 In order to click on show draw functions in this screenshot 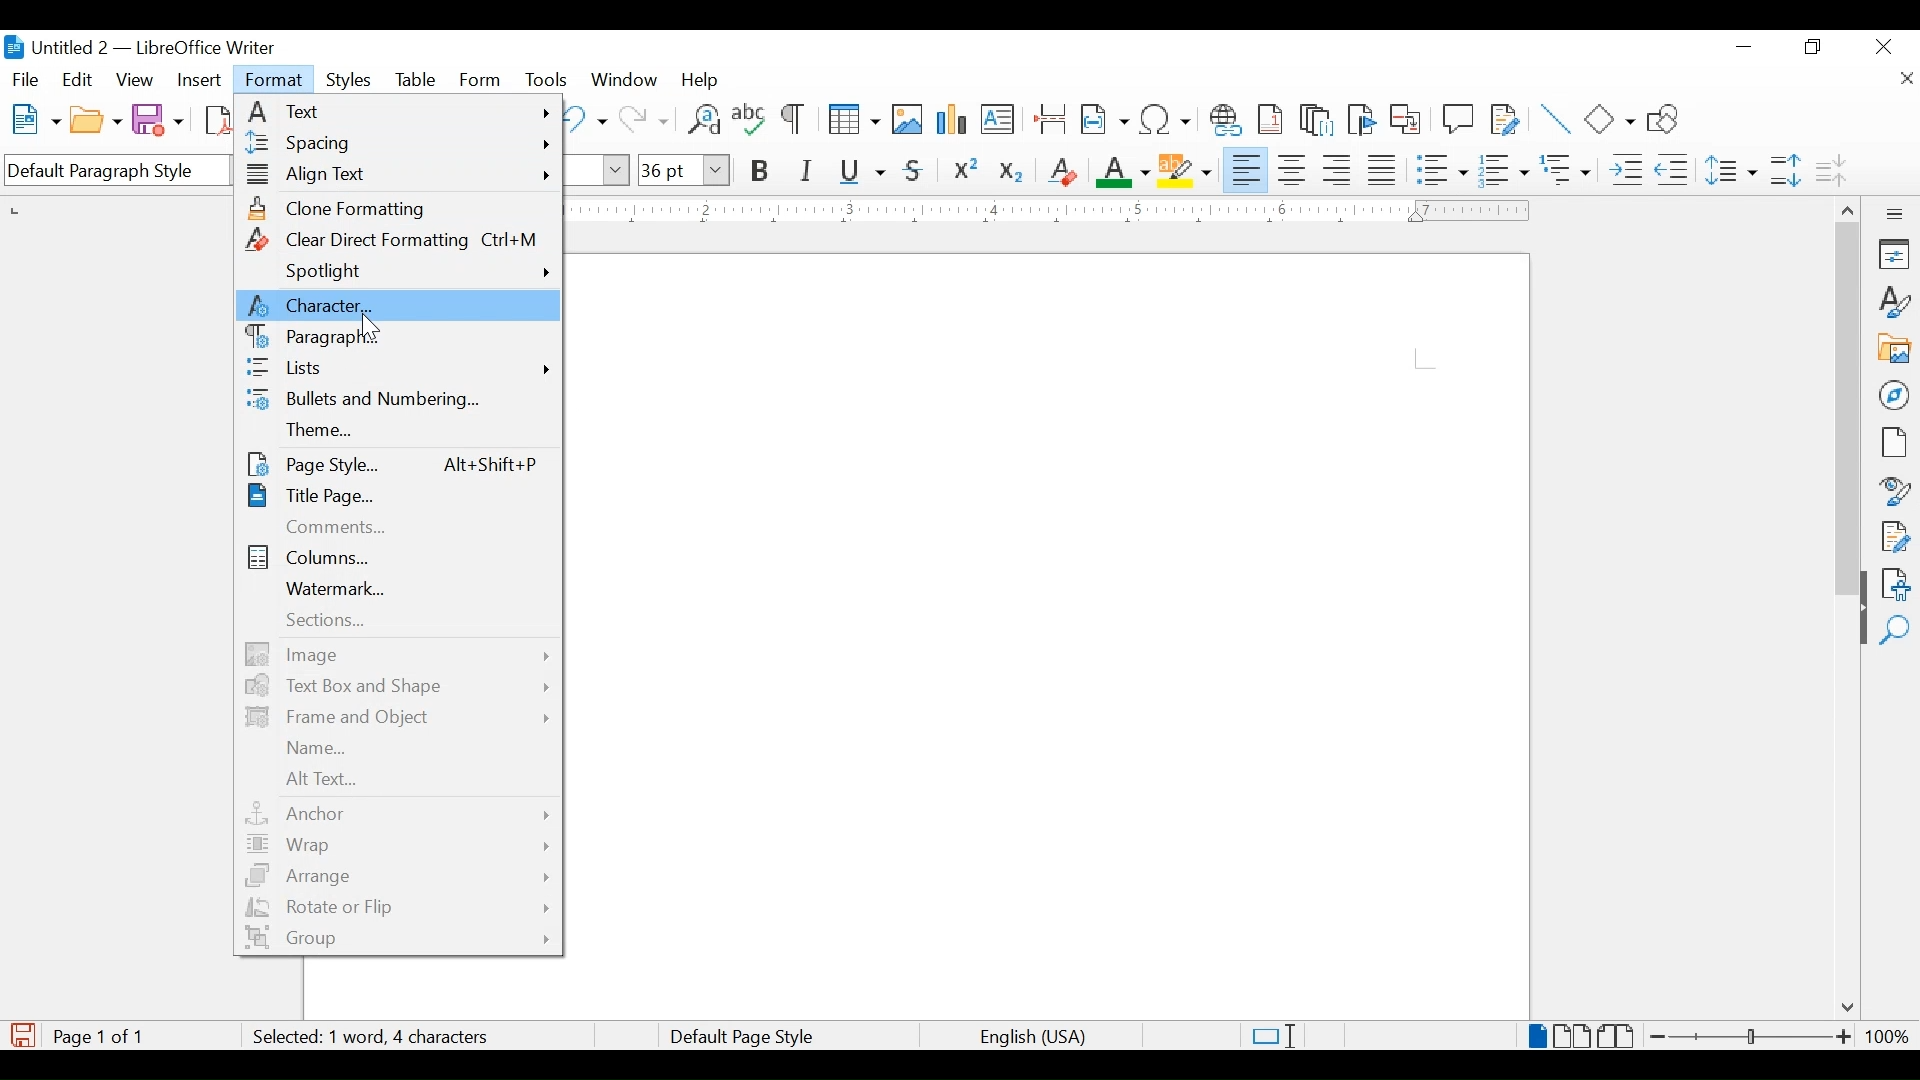, I will do `click(1670, 118)`.